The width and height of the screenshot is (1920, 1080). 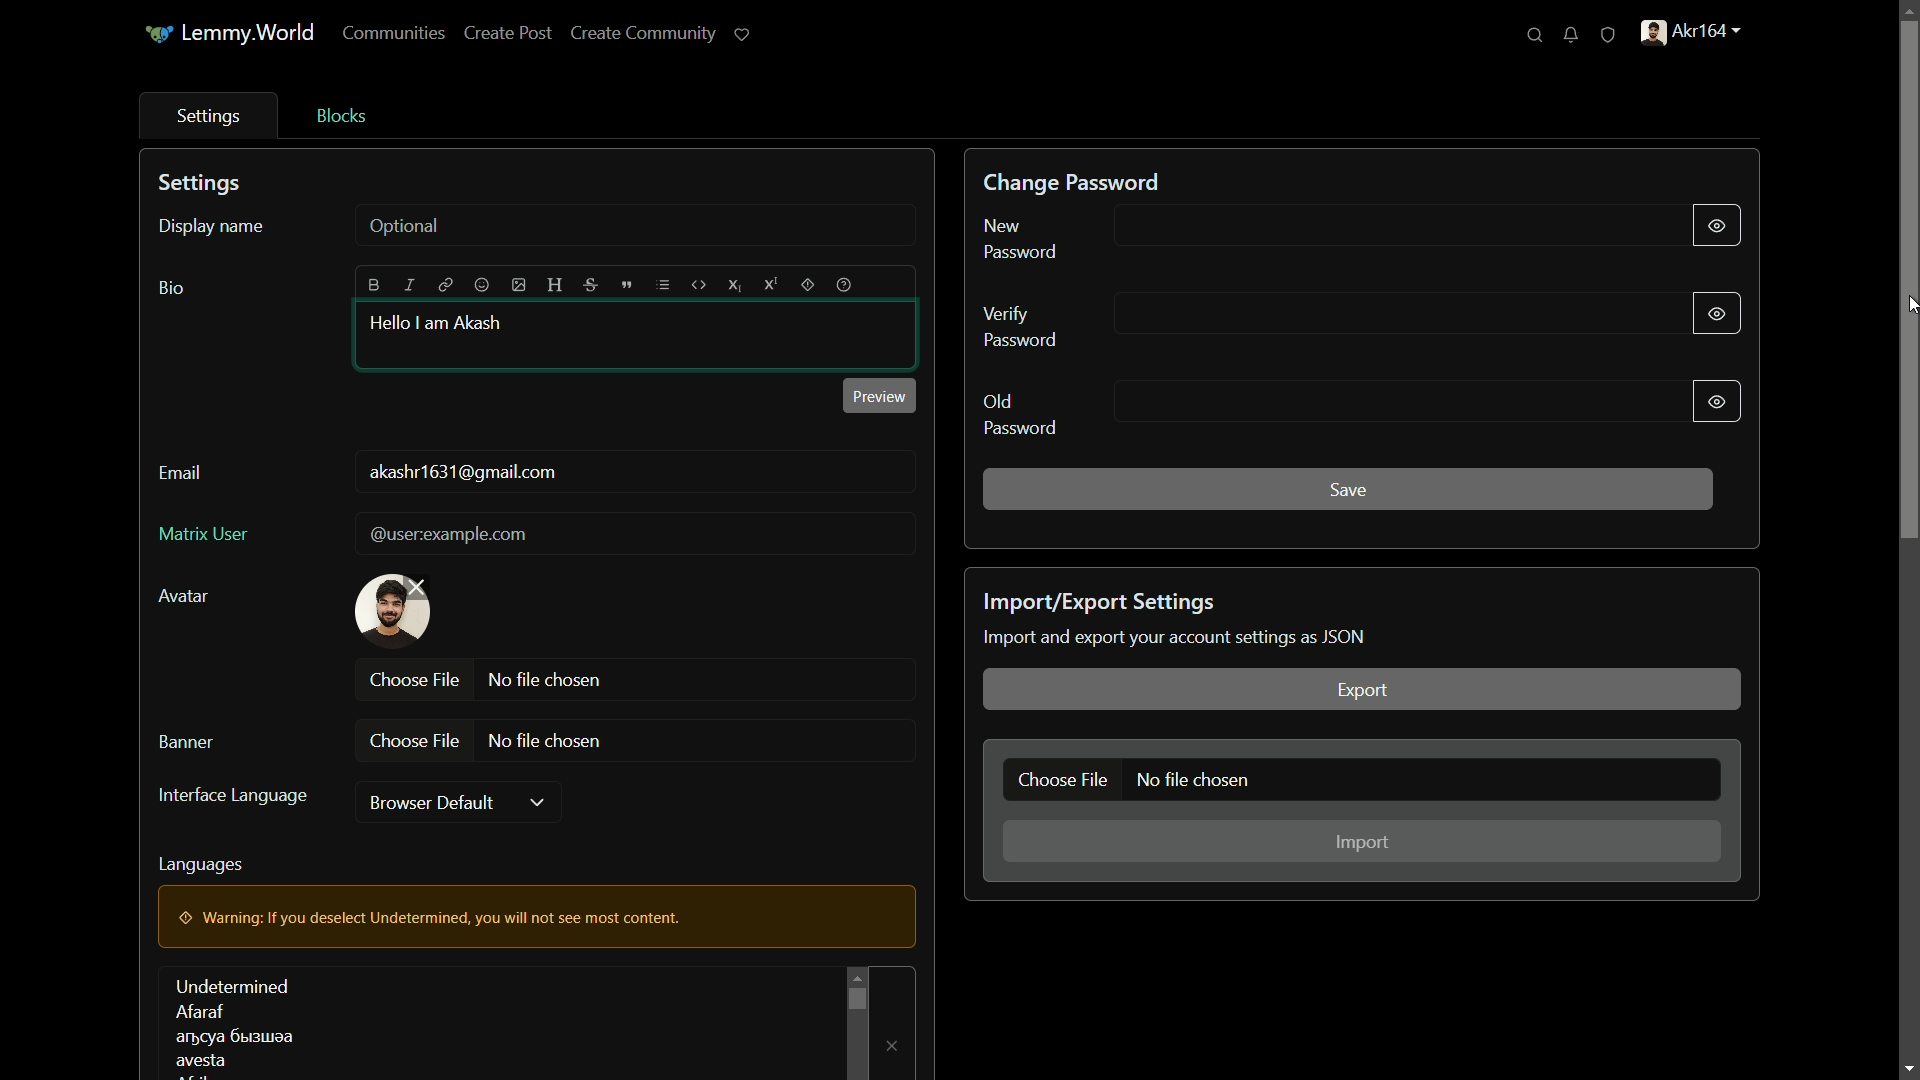 I want to click on dropdown, so click(x=537, y=804).